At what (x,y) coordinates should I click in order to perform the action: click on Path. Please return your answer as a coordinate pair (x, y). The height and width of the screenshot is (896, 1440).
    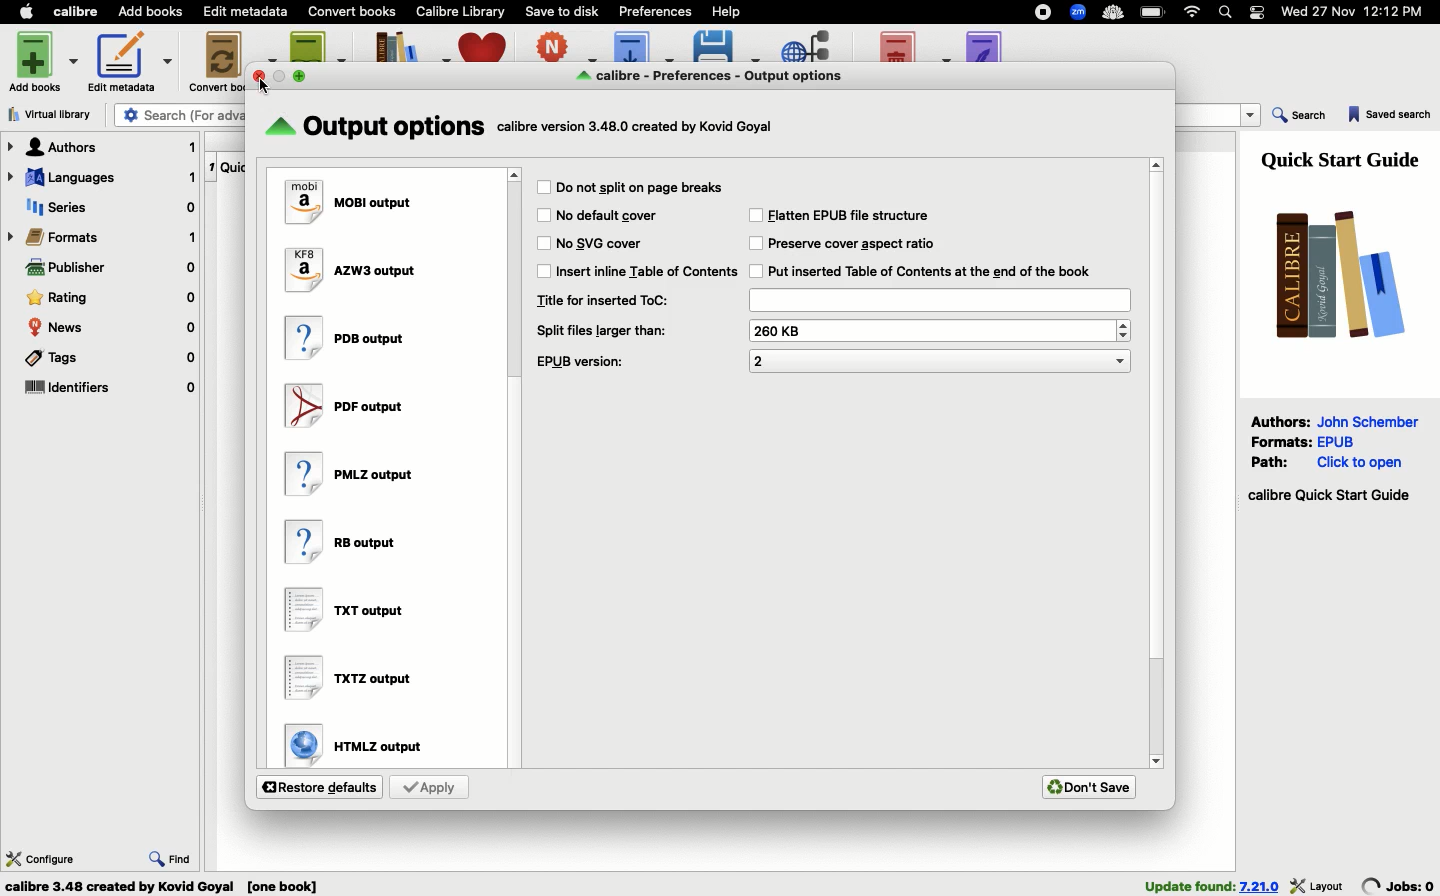
    Looking at the image, I should click on (1273, 461).